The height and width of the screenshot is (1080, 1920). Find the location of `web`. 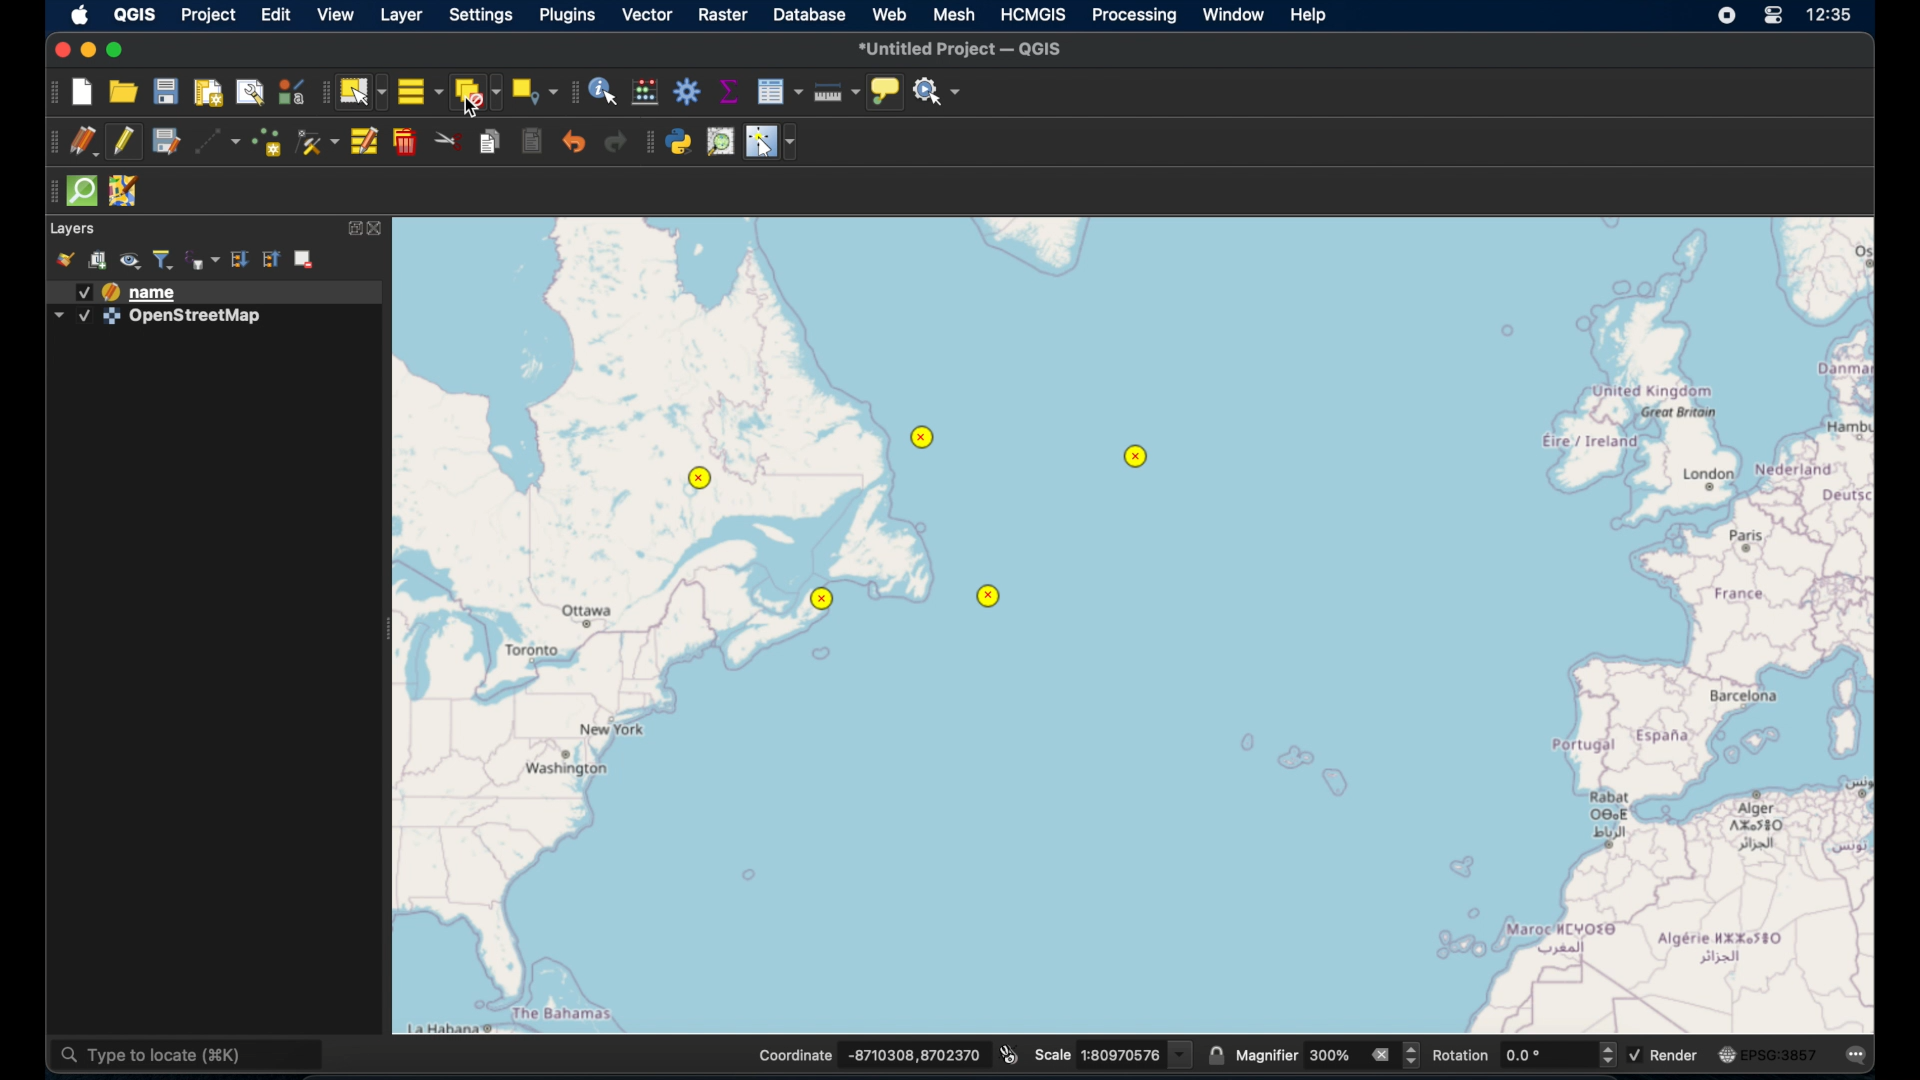

web is located at coordinates (890, 14).